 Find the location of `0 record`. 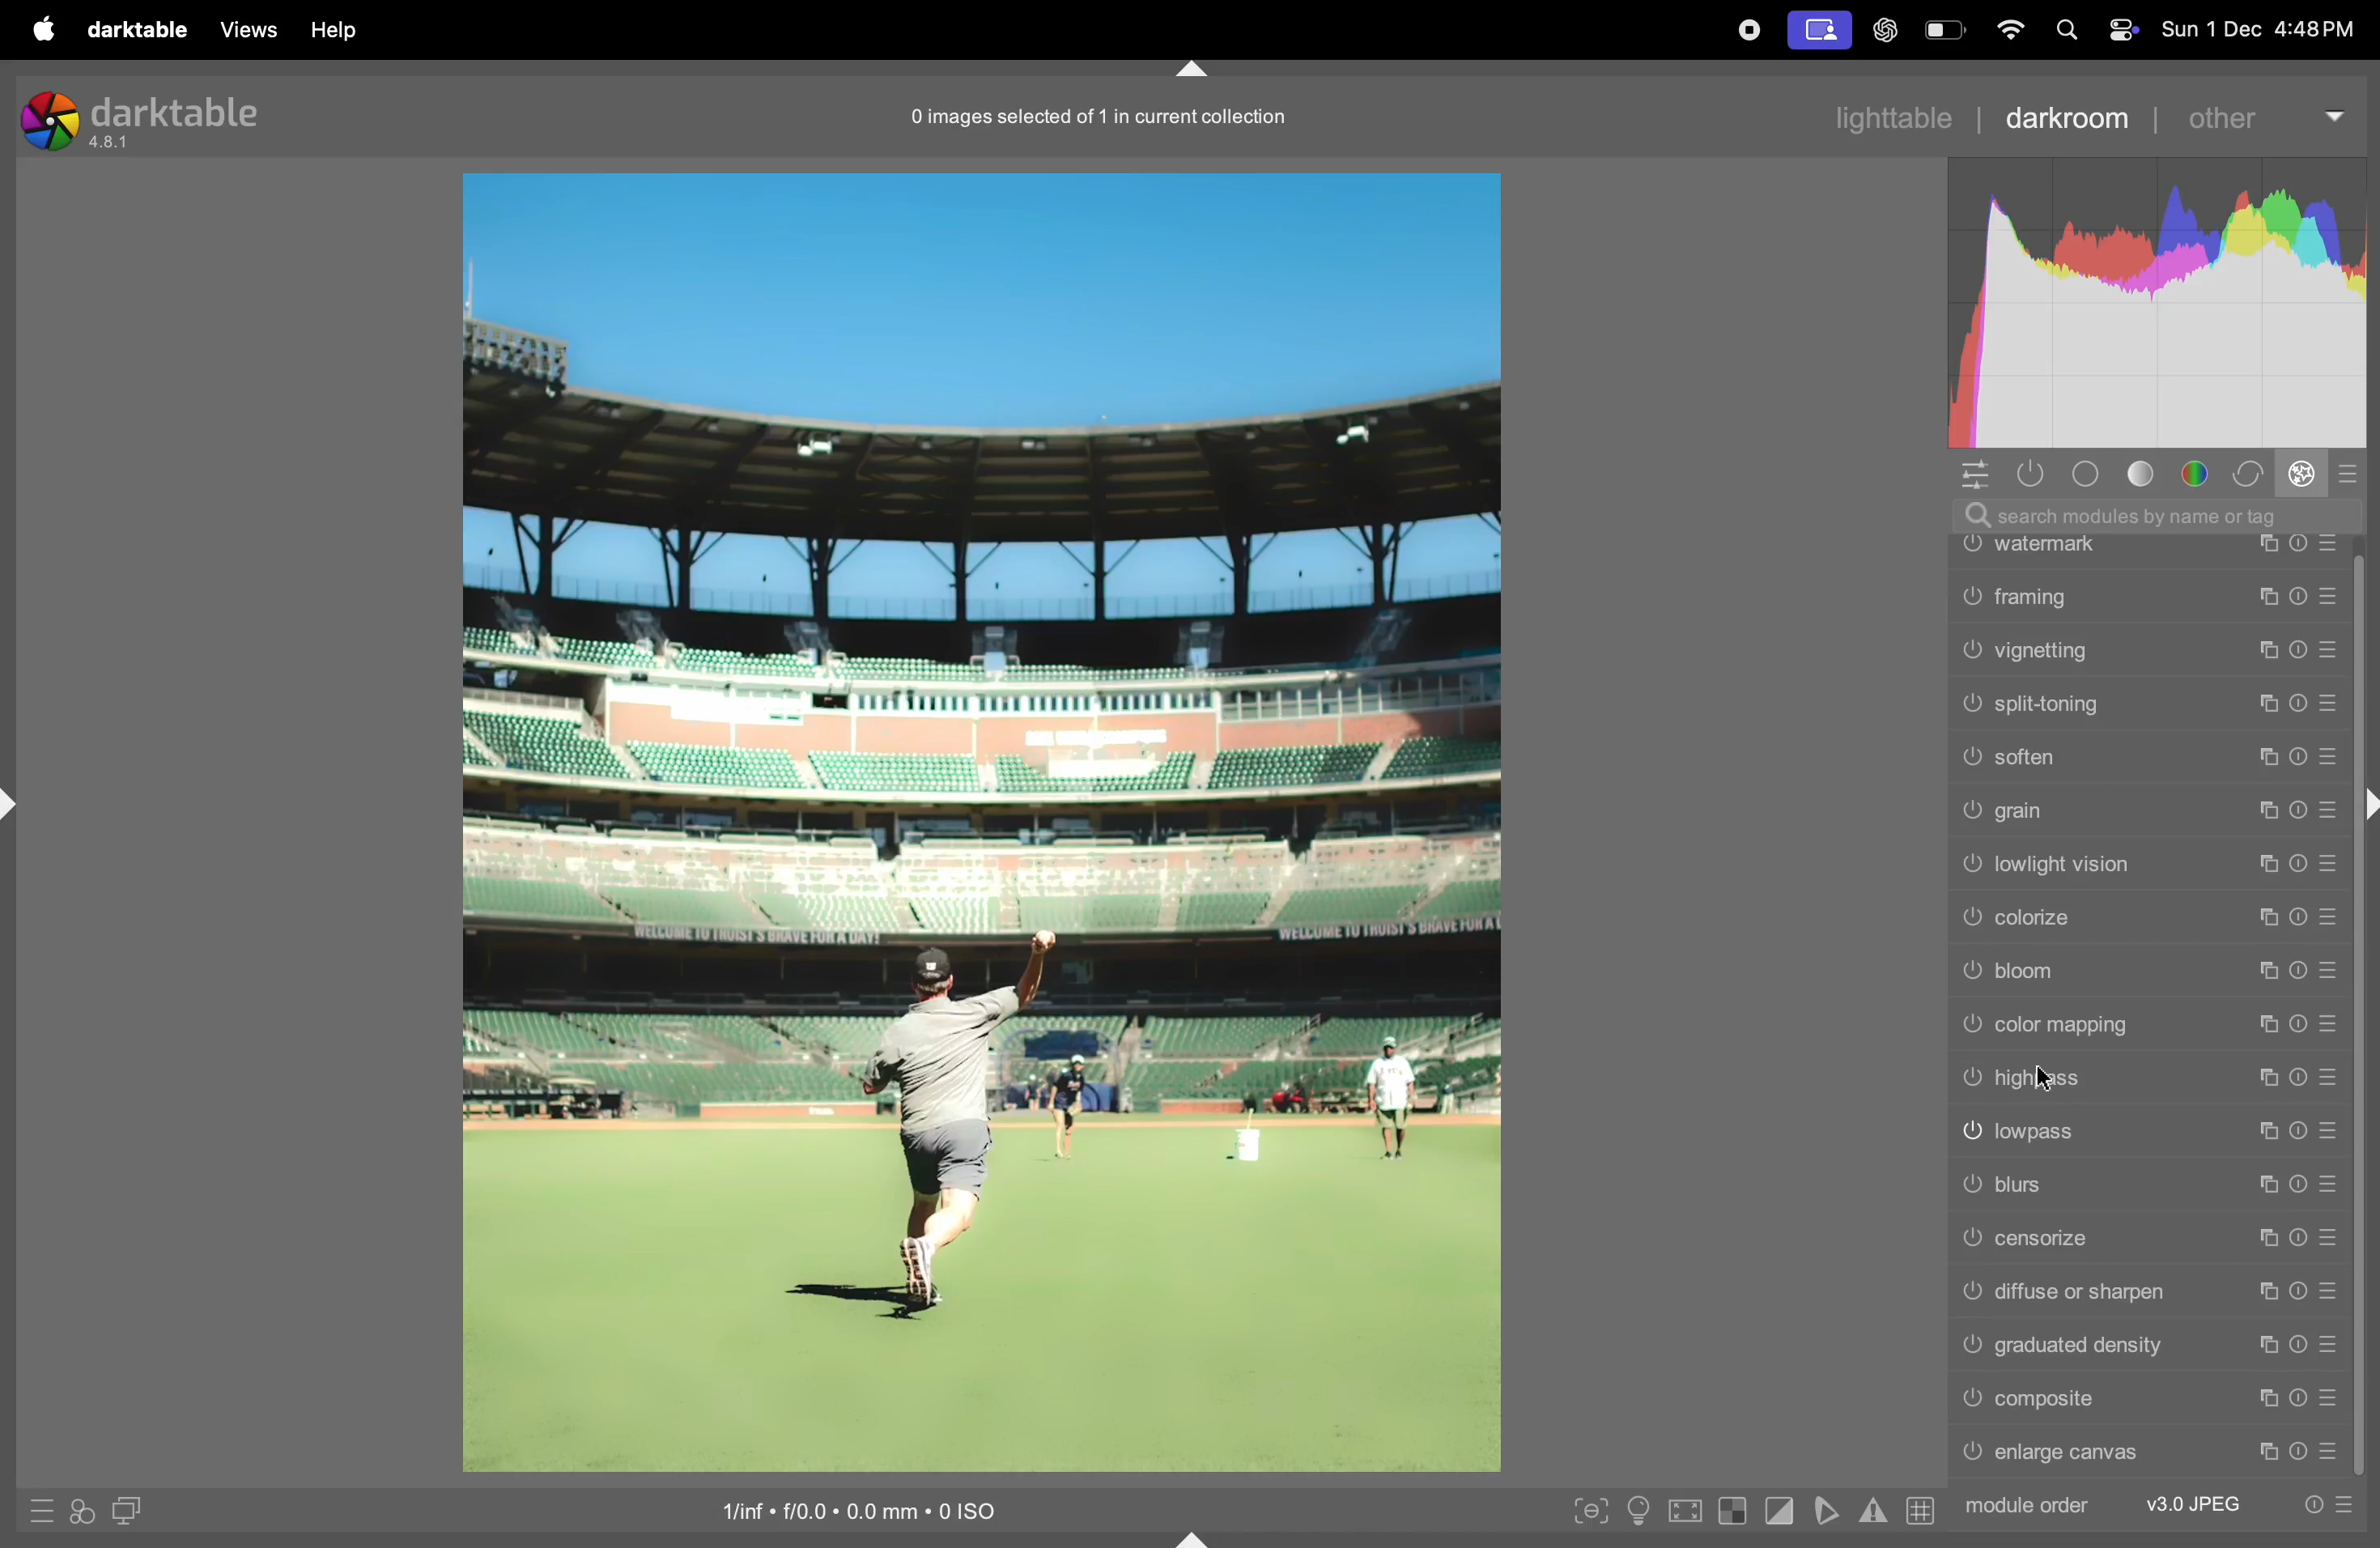

0 record is located at coordinates (1104, 115).